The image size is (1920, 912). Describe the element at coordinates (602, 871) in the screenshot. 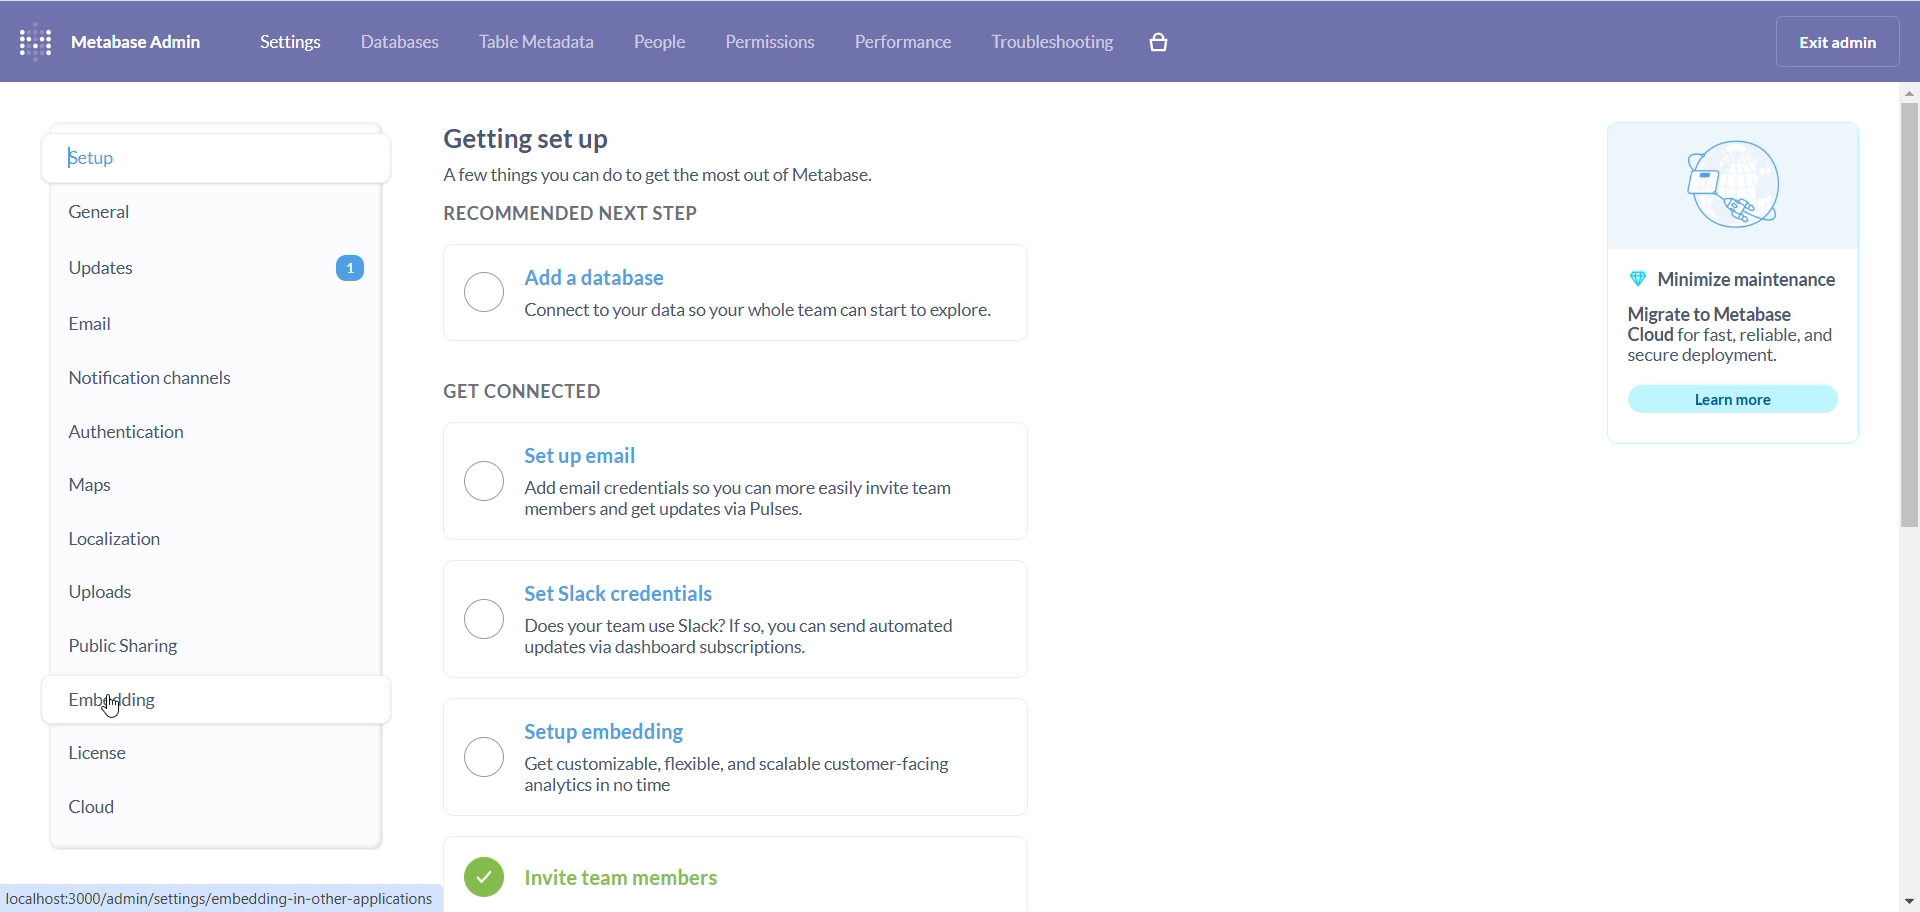

I see `Invite team members` at that location.